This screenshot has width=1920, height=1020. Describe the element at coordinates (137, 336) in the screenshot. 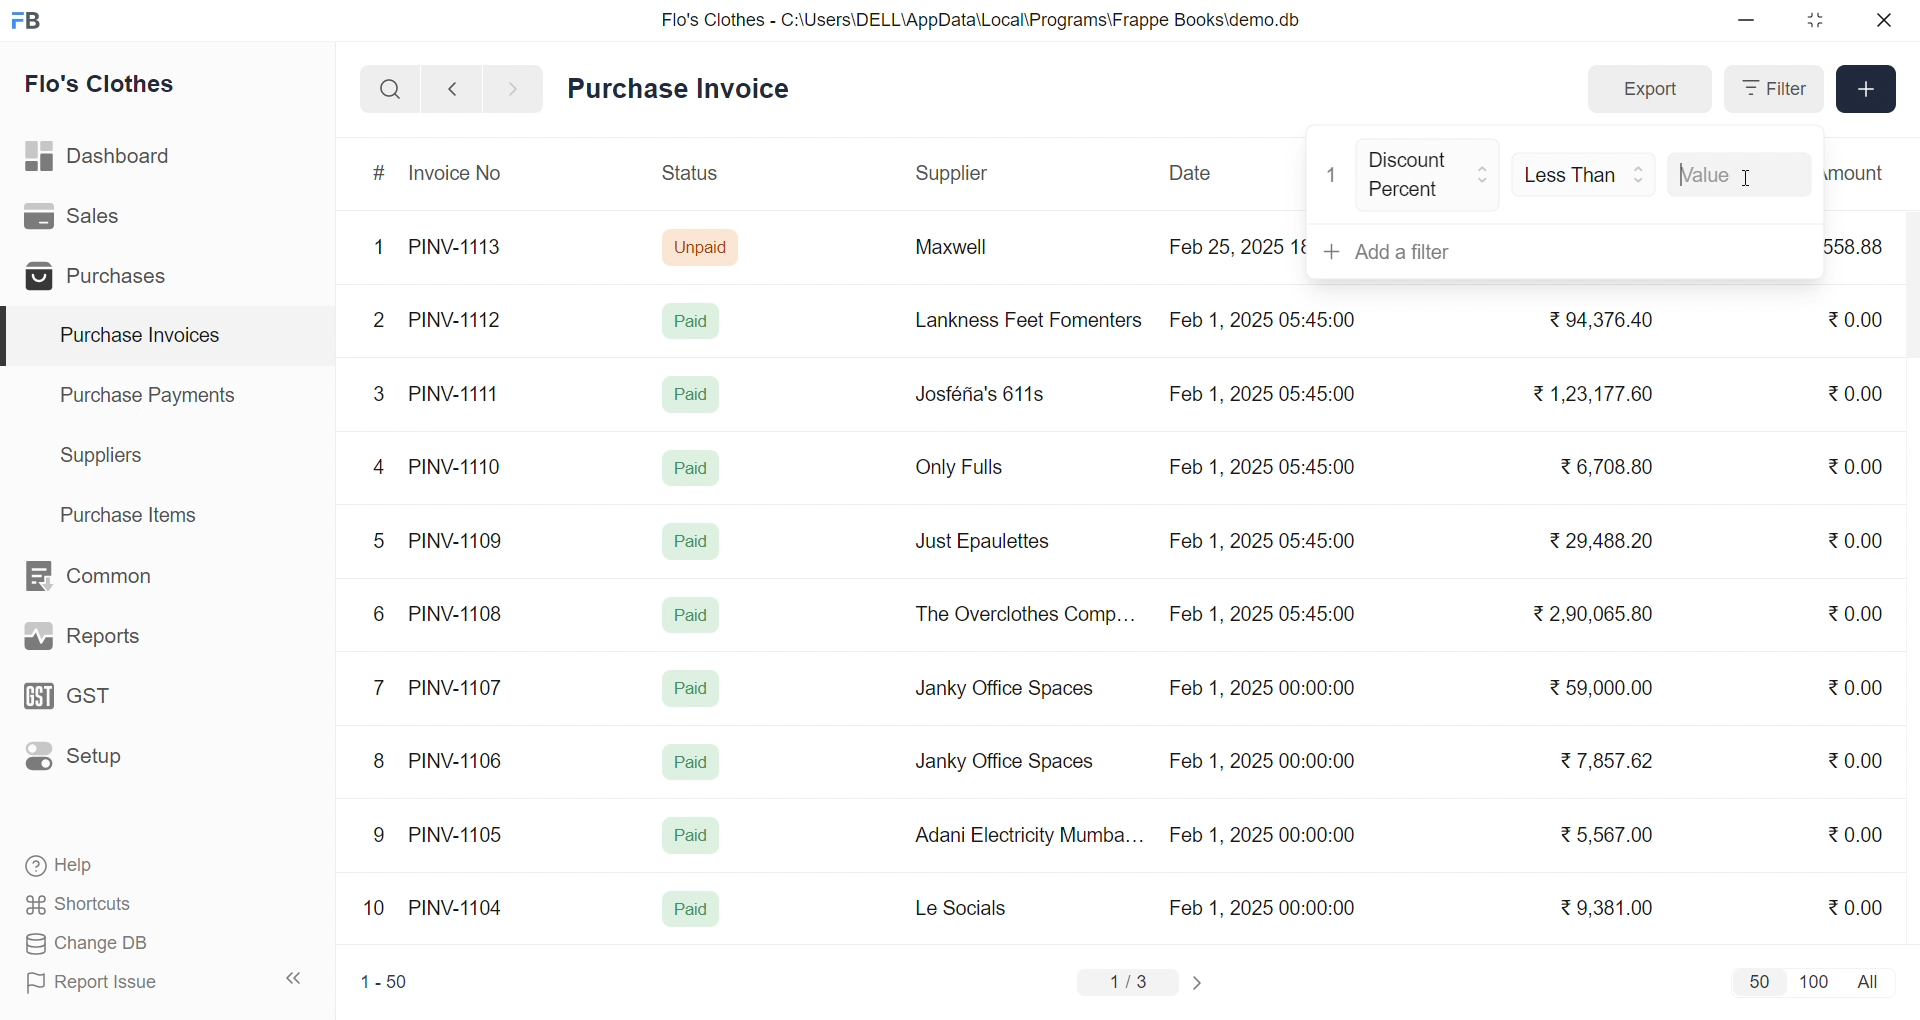

I see `Purchase Invoices` at that location.